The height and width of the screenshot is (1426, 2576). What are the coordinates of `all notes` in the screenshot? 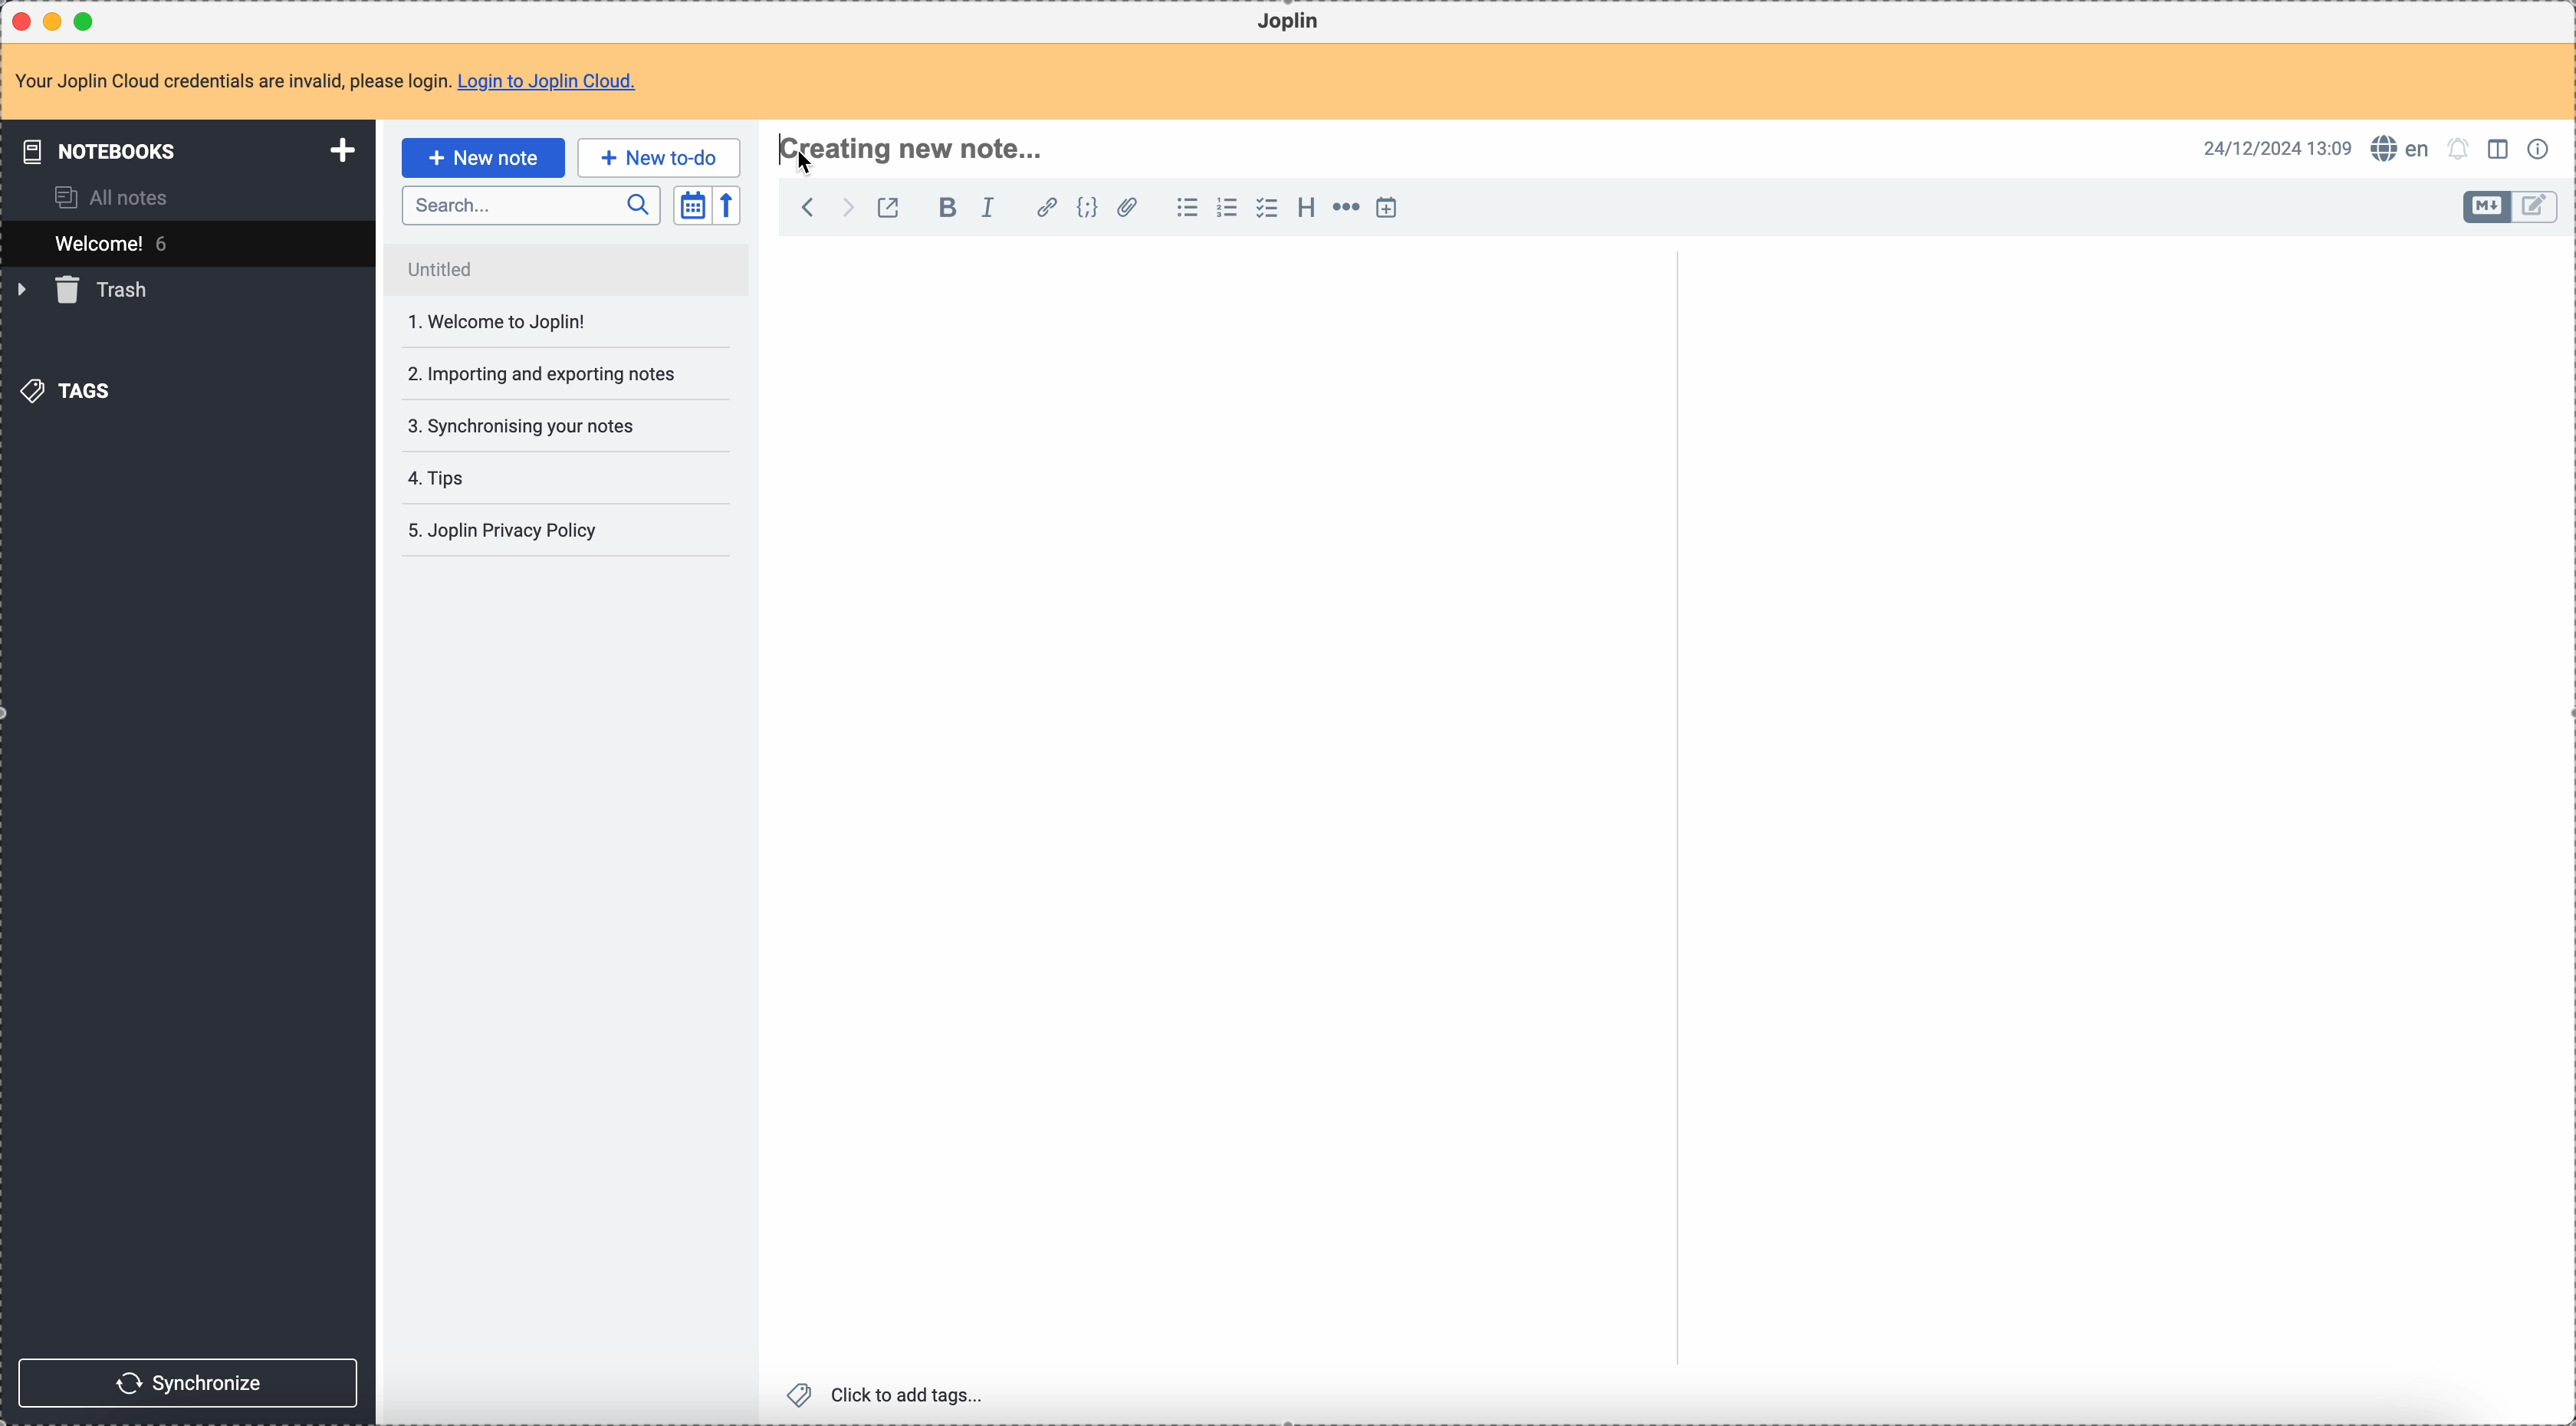 It's located at (118, 196).